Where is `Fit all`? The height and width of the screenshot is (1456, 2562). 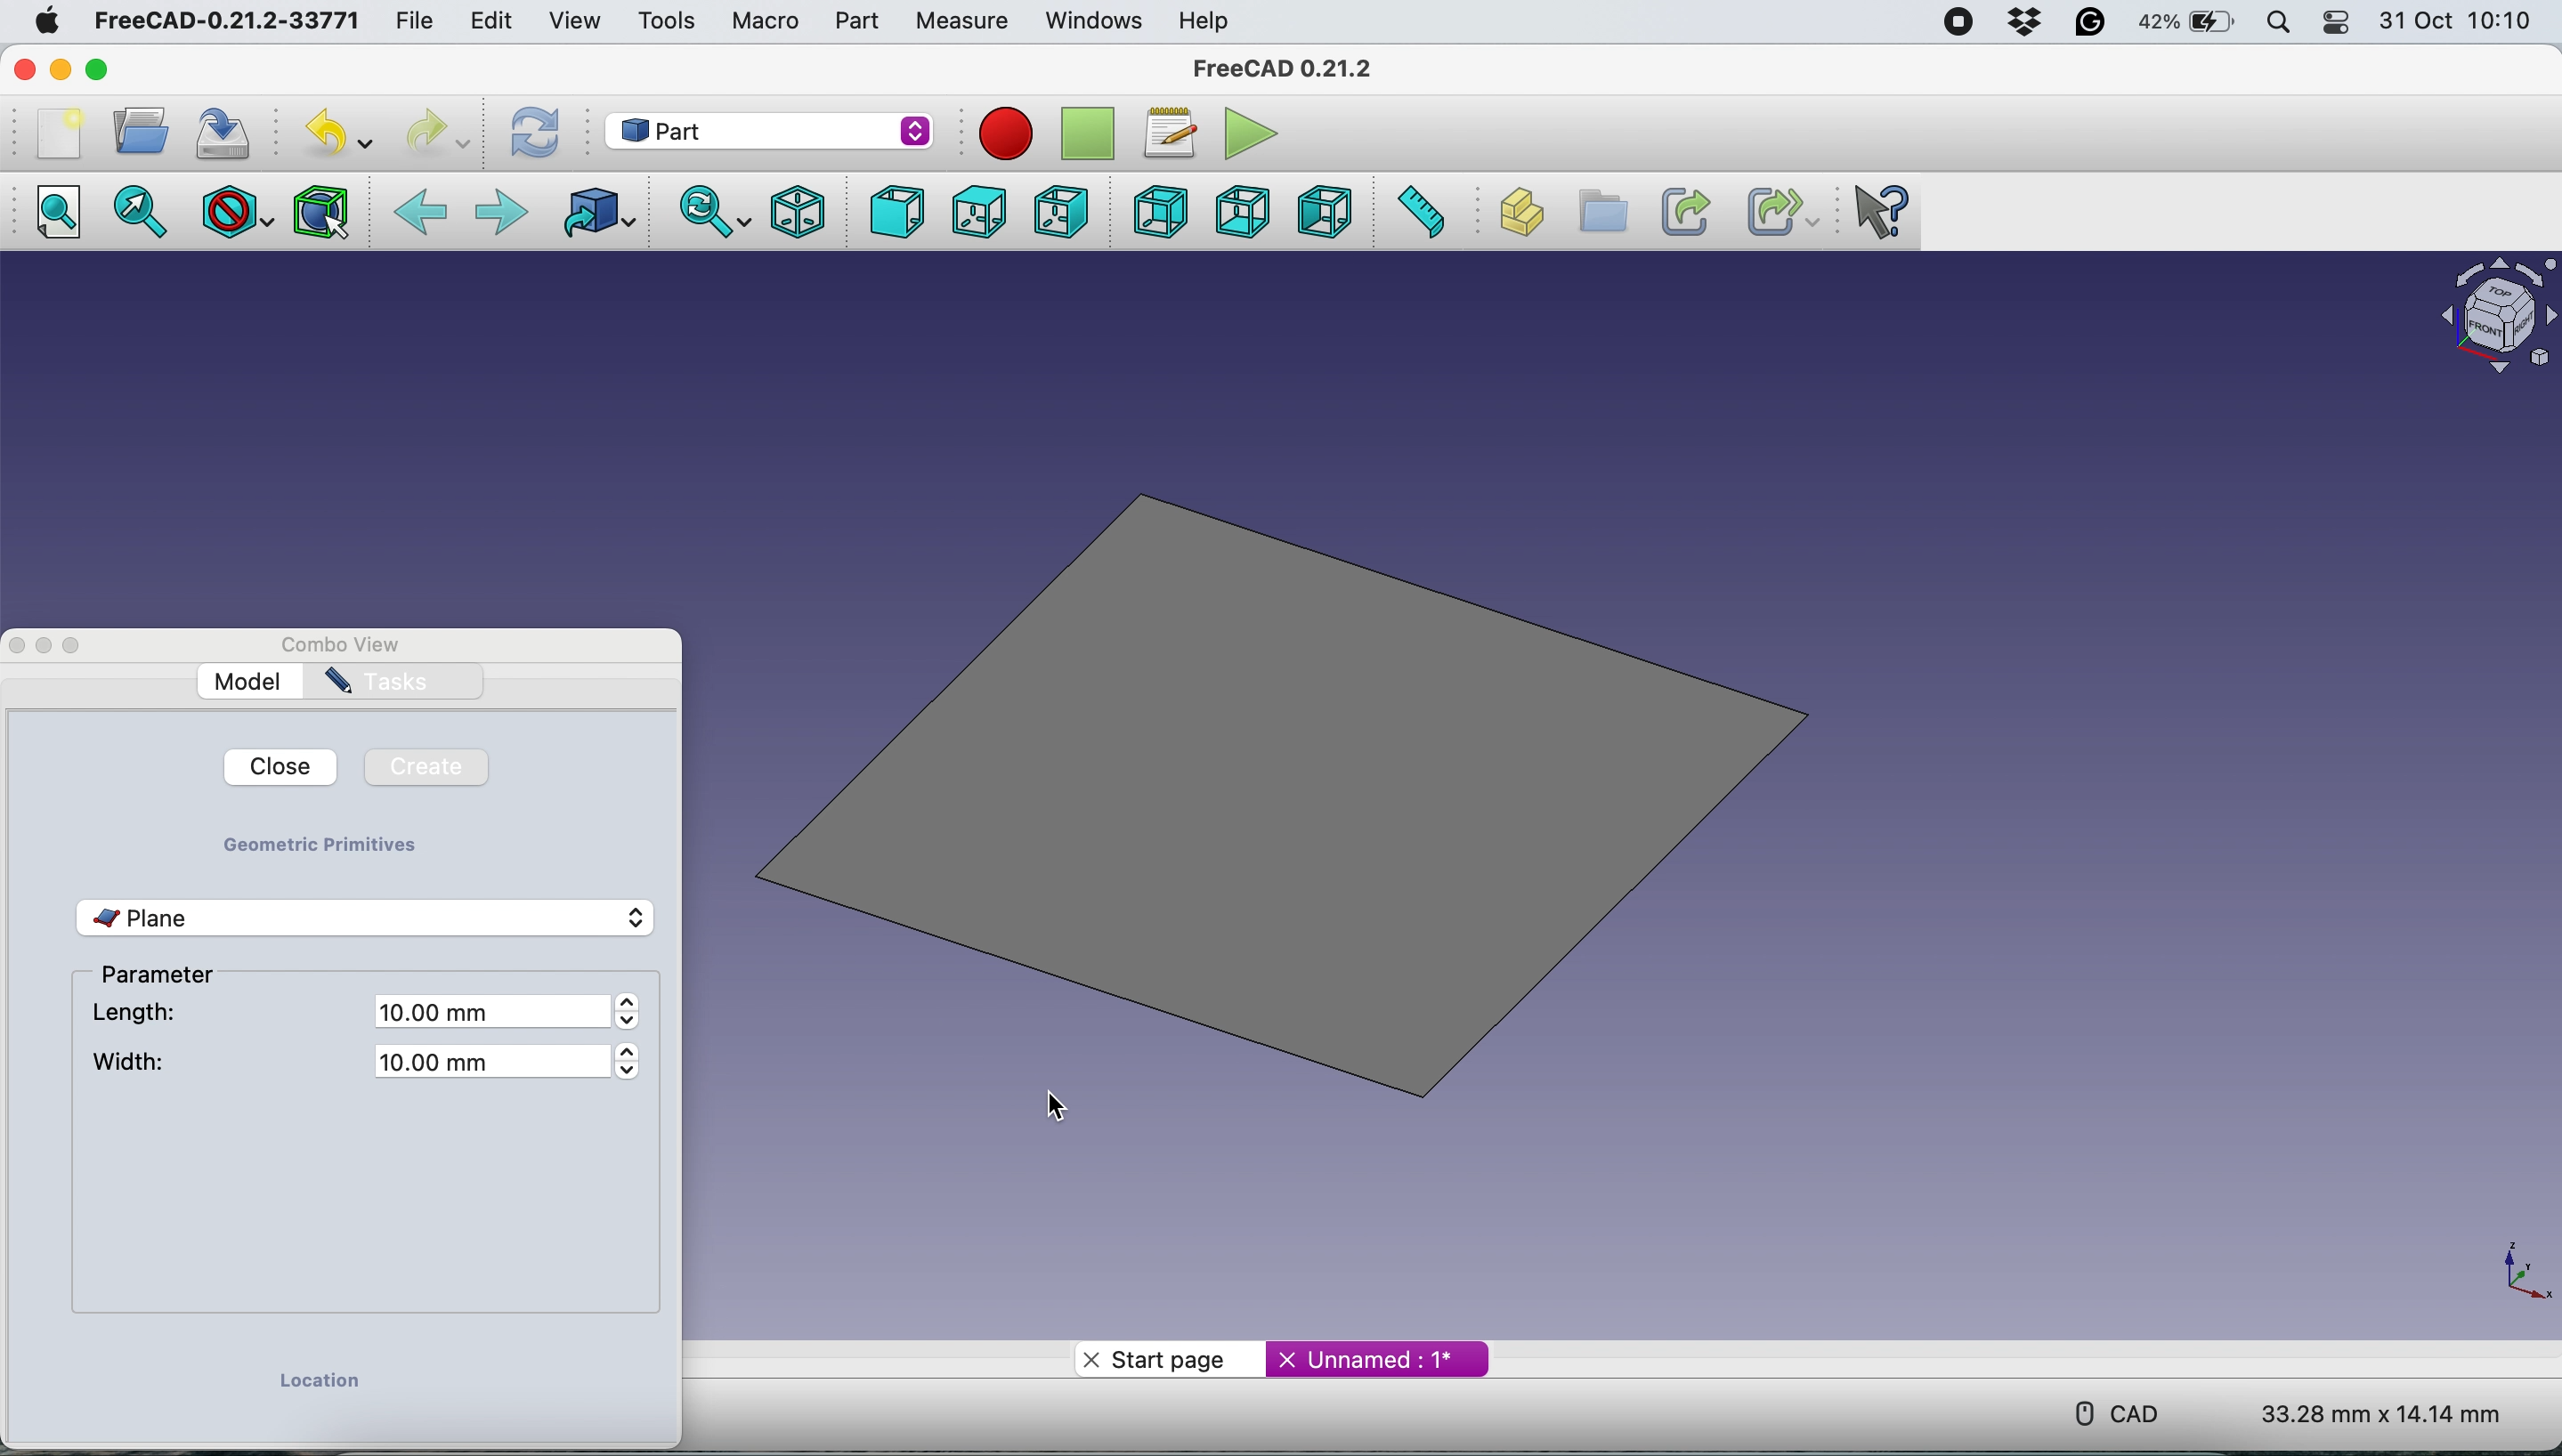
Fit all is located at coordinates (57, 207).